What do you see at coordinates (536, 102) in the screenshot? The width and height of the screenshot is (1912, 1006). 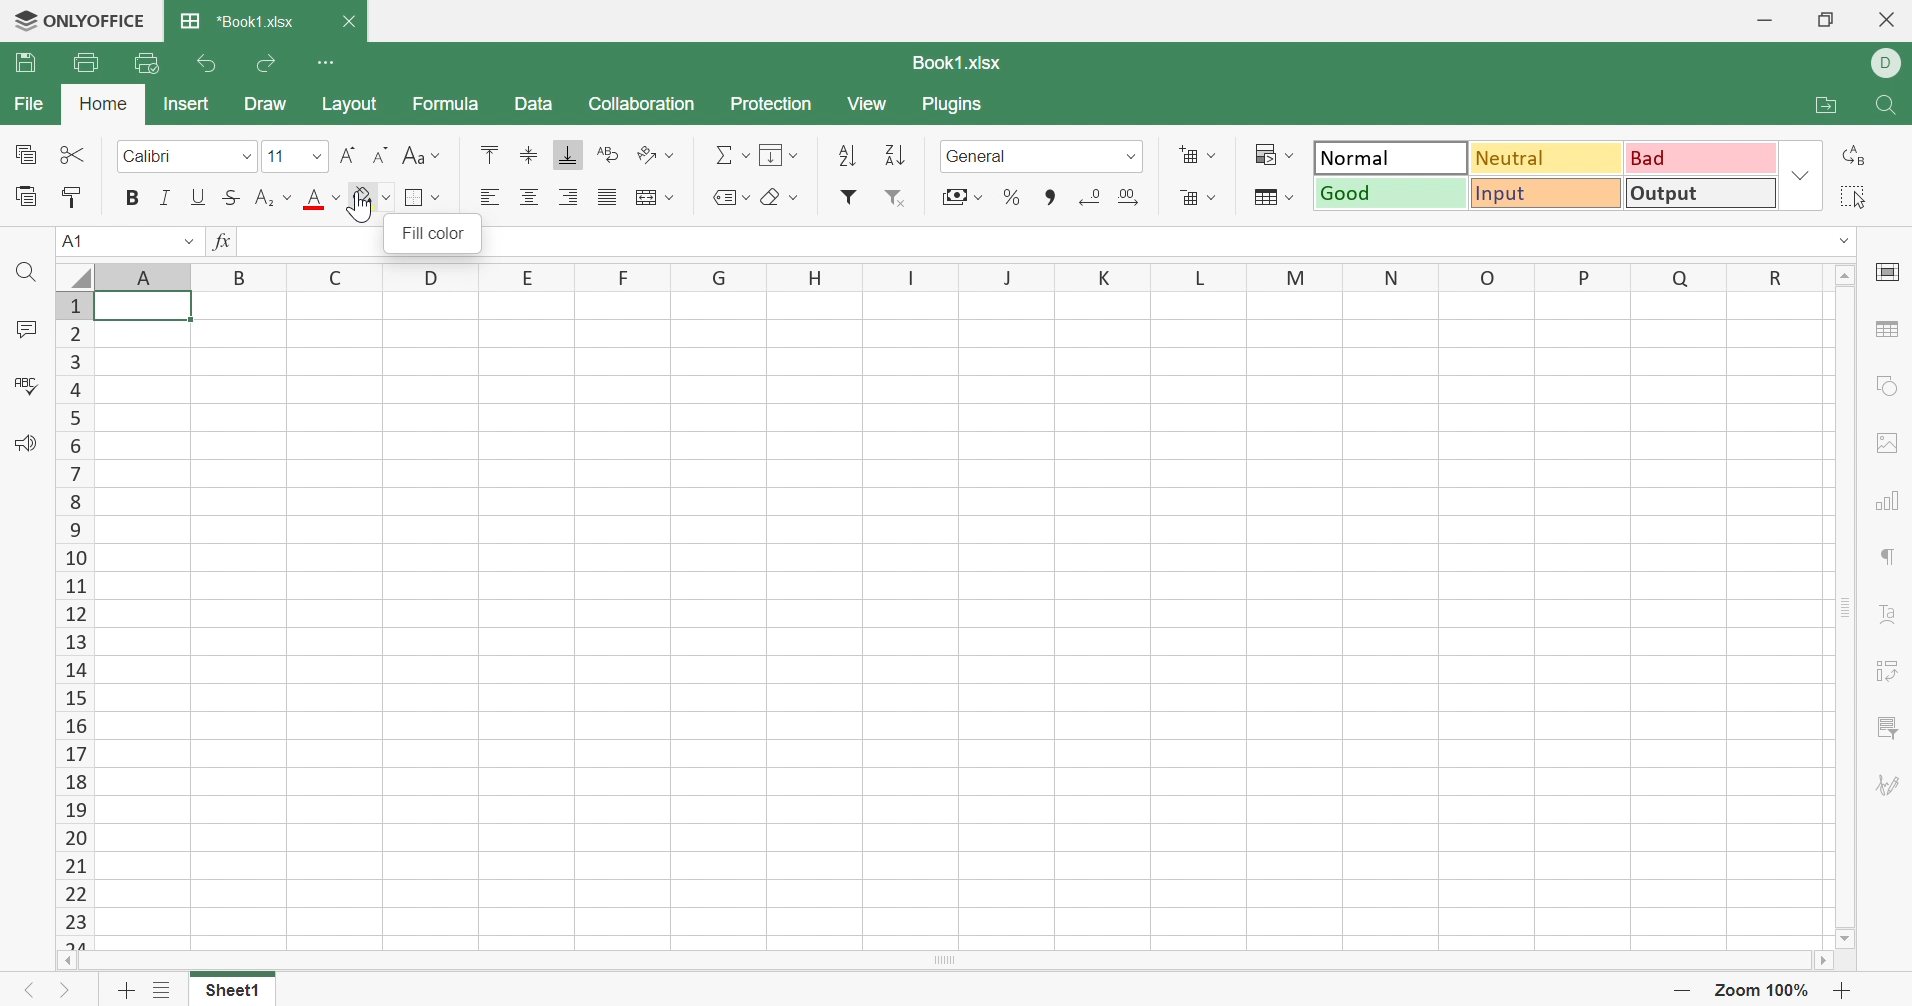 I see `Data` at bounding box center [536, 102].